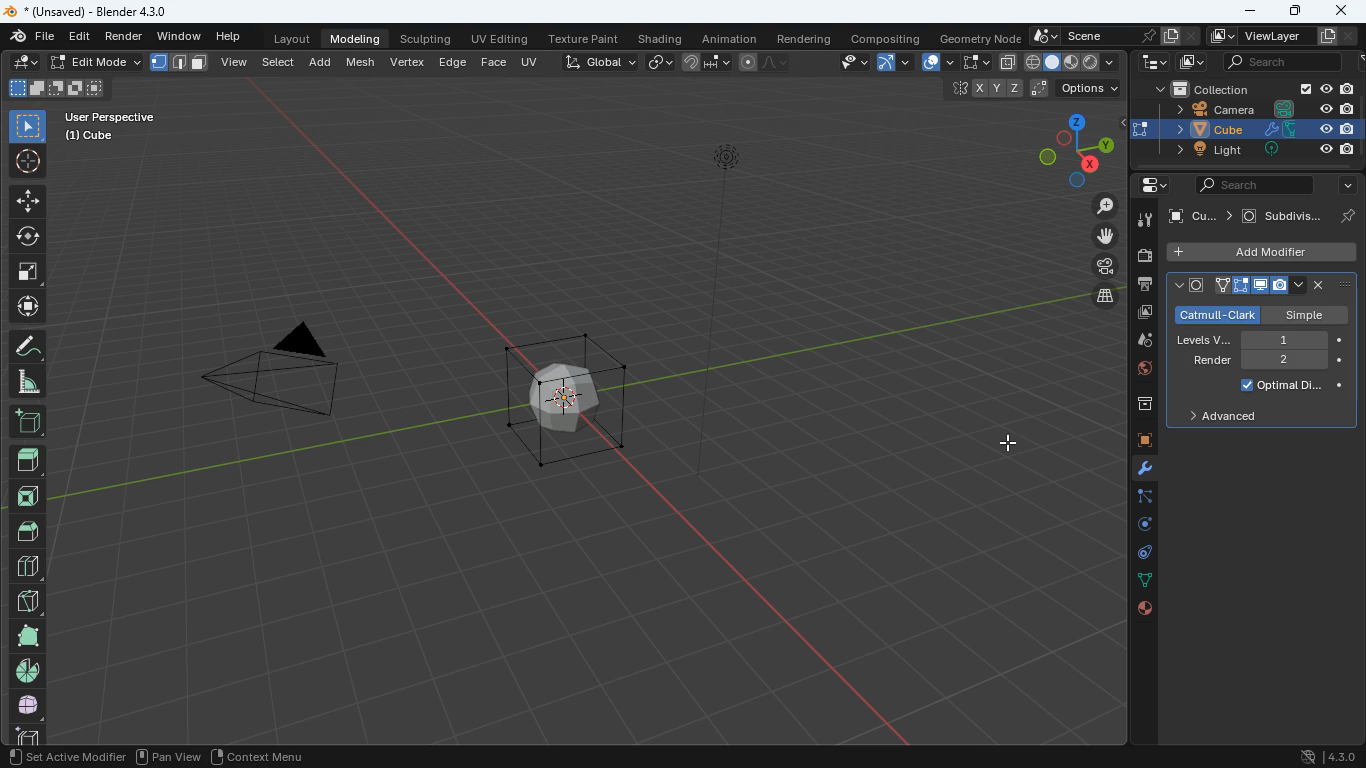 Image resolution: width=1366 pixels, height=768 pixels. I want to click on edit, so click(73, 63).